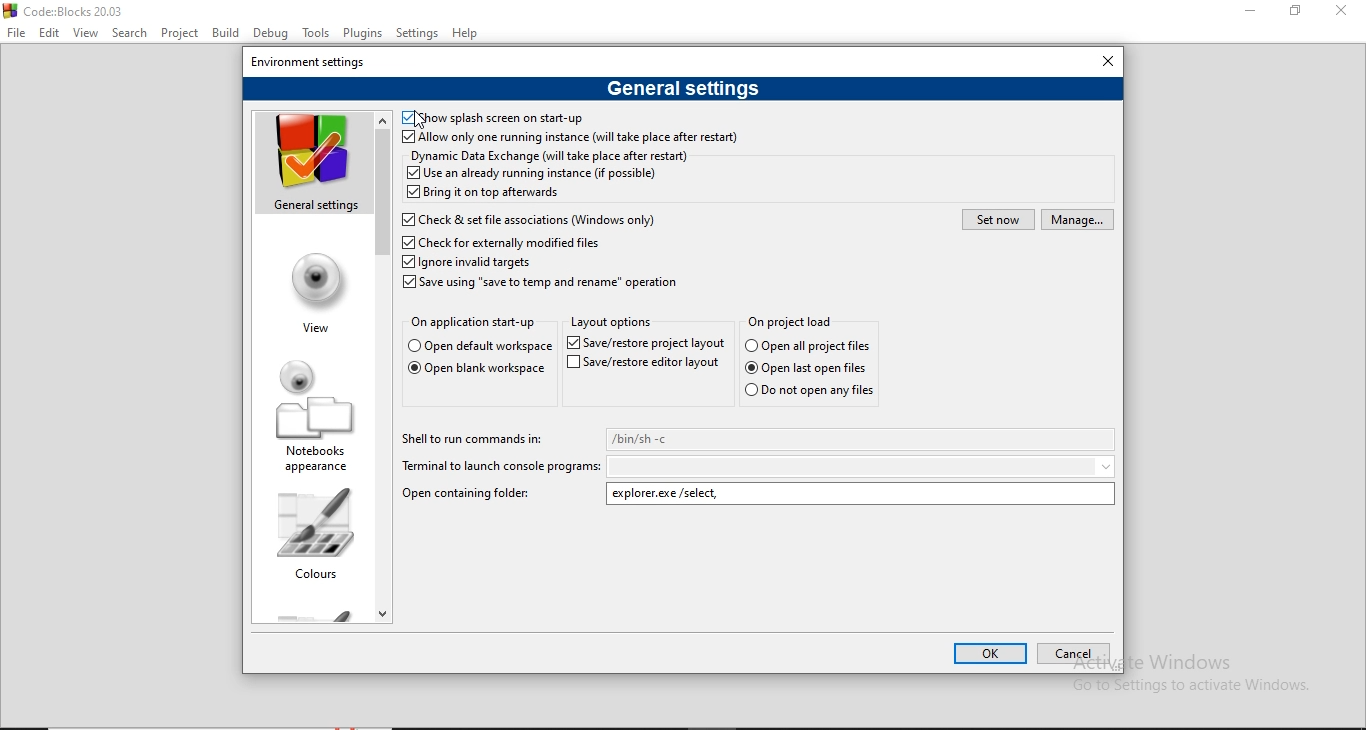  I want to click on ok, so click(987, 652).